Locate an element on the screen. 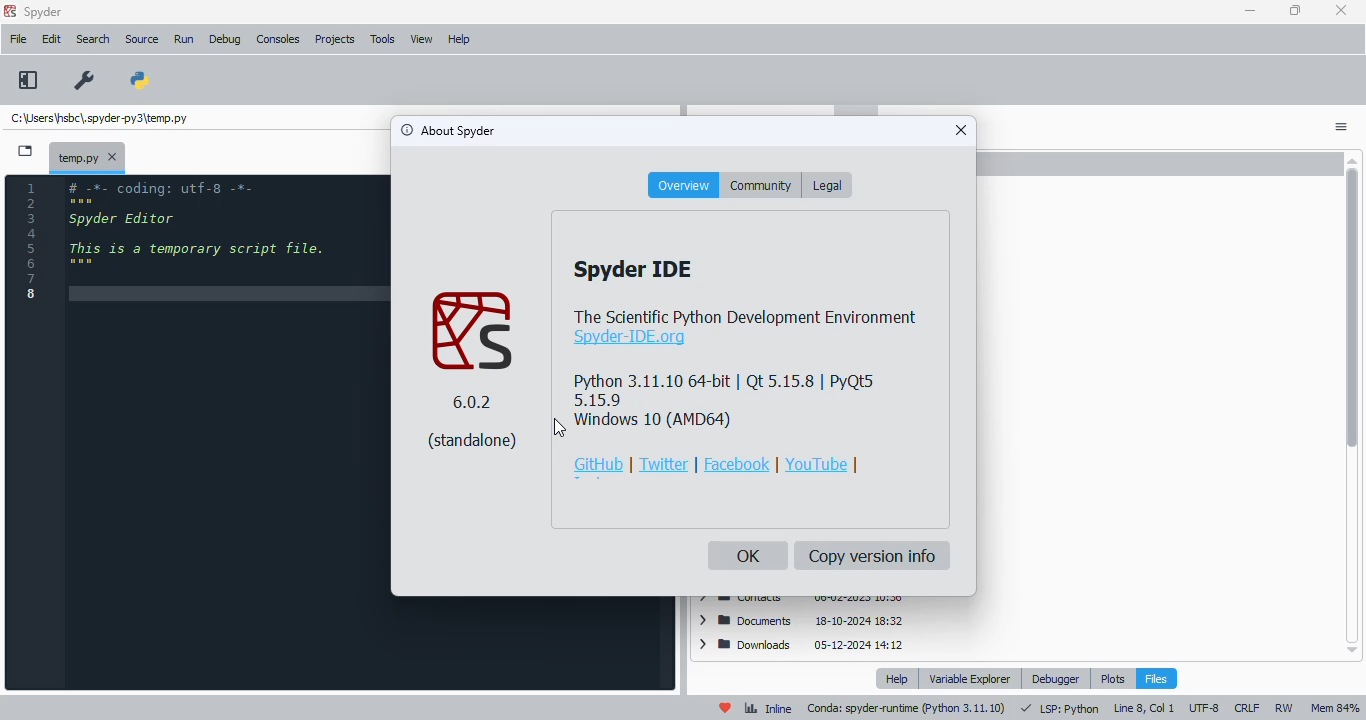 The image size is (1366, 720). line 8, col 1 is located at coordinates (1144, 707).